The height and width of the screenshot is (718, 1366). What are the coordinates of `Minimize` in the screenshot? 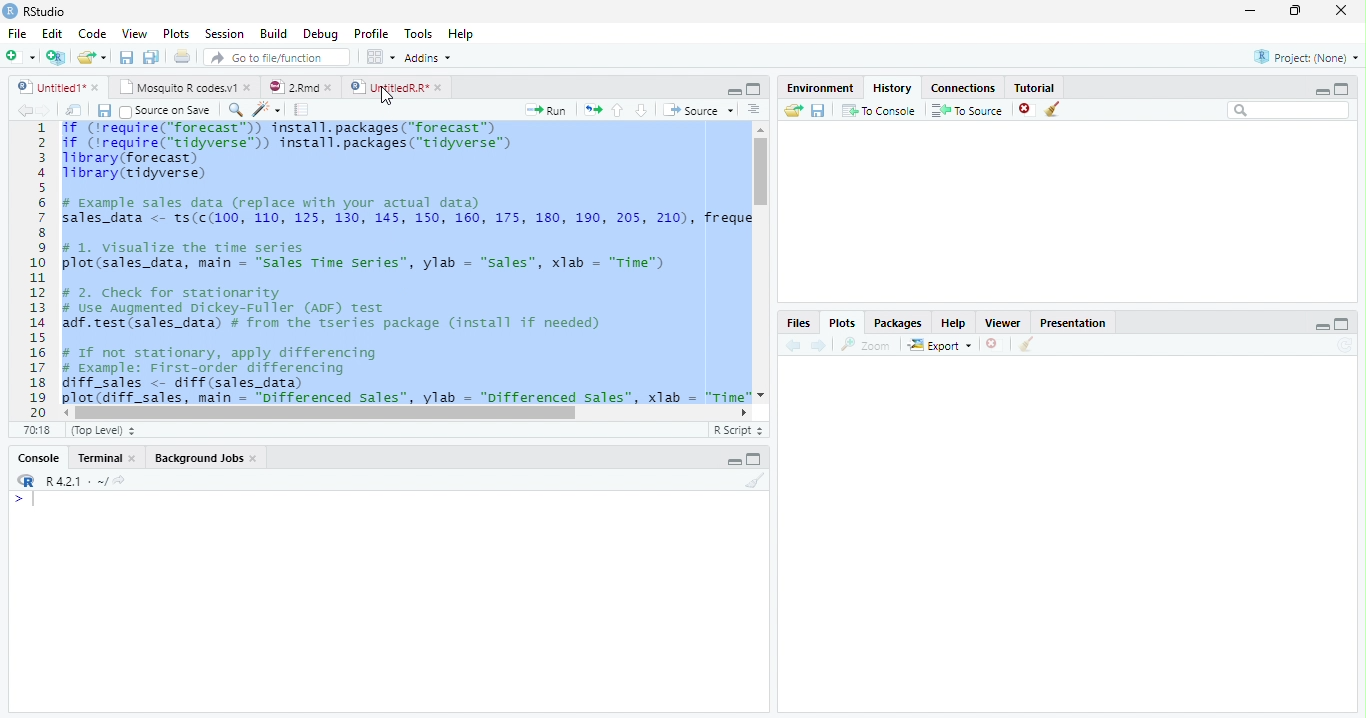 It's located at (1318, 326).